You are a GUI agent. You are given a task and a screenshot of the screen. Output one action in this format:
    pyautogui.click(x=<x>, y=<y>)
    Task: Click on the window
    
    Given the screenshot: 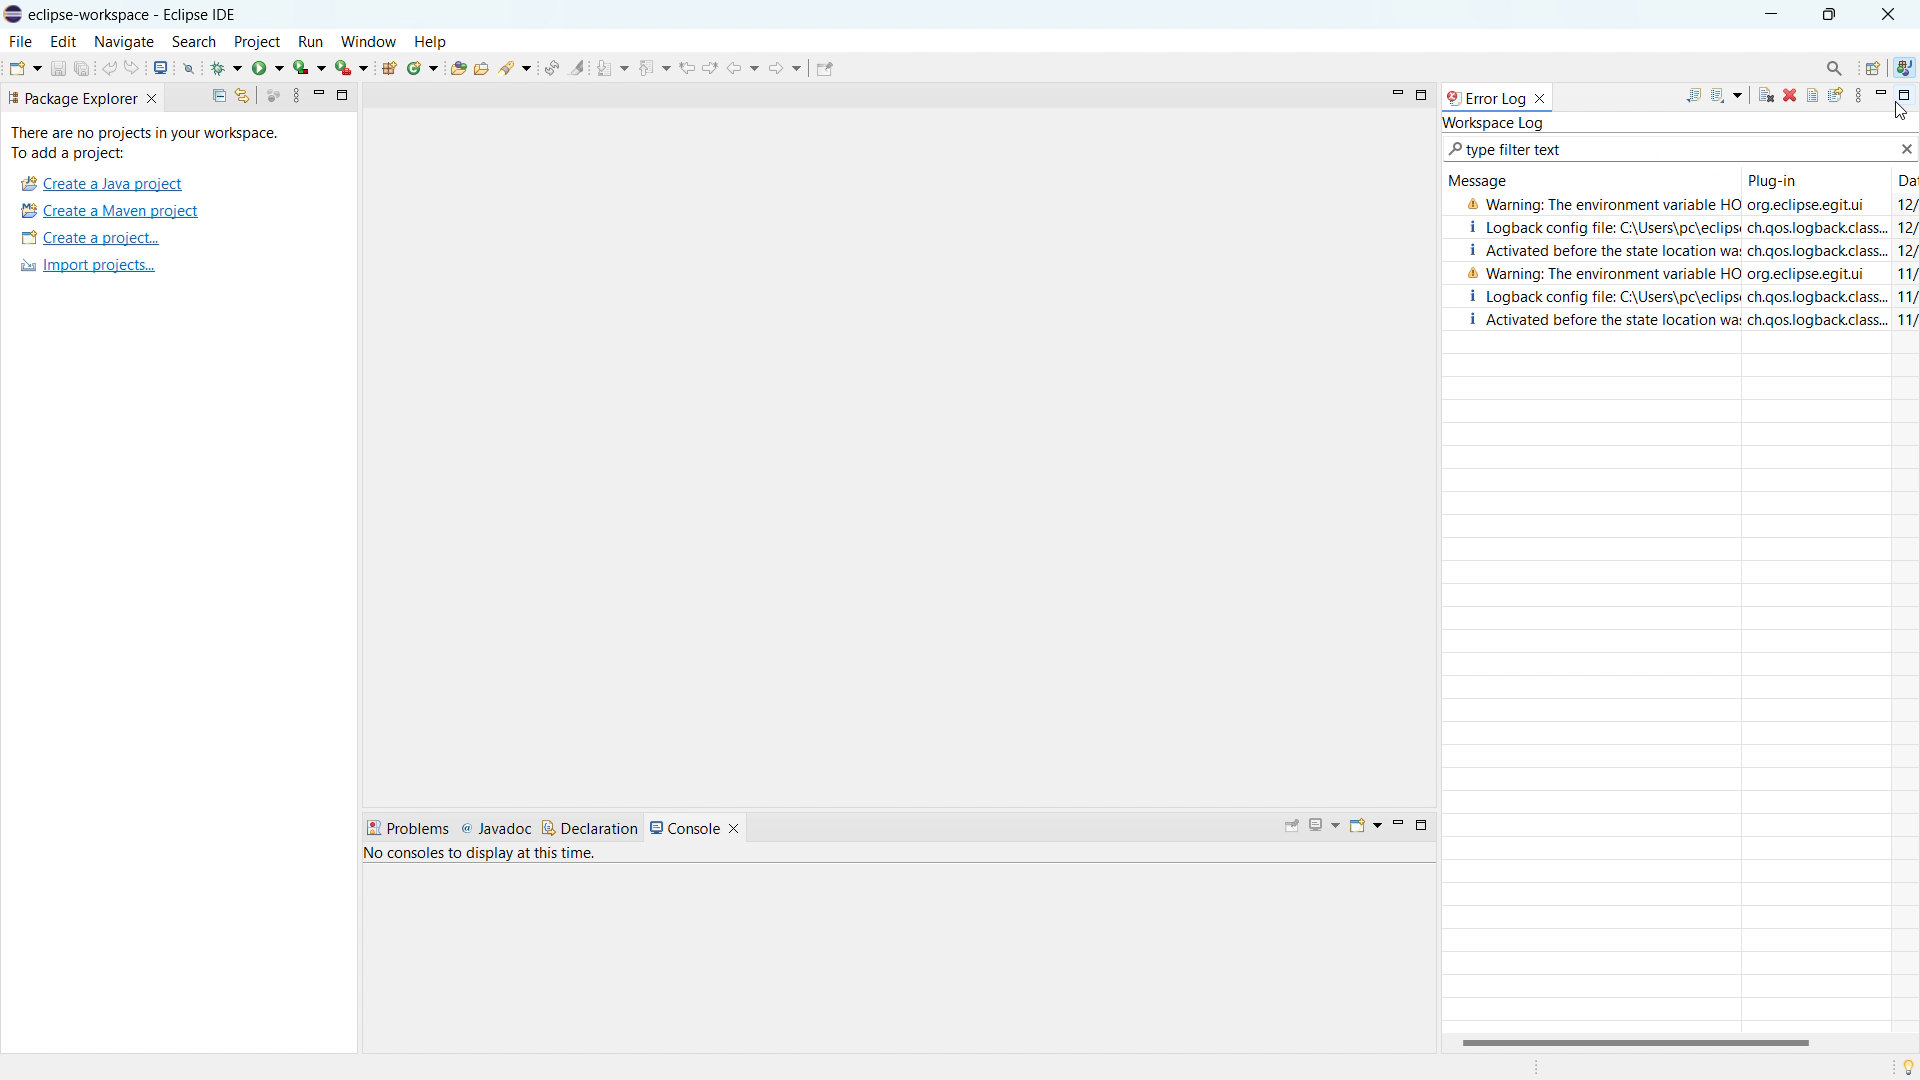 What is the action you would take?
    pyautogui.click(x=369, y=41)
    